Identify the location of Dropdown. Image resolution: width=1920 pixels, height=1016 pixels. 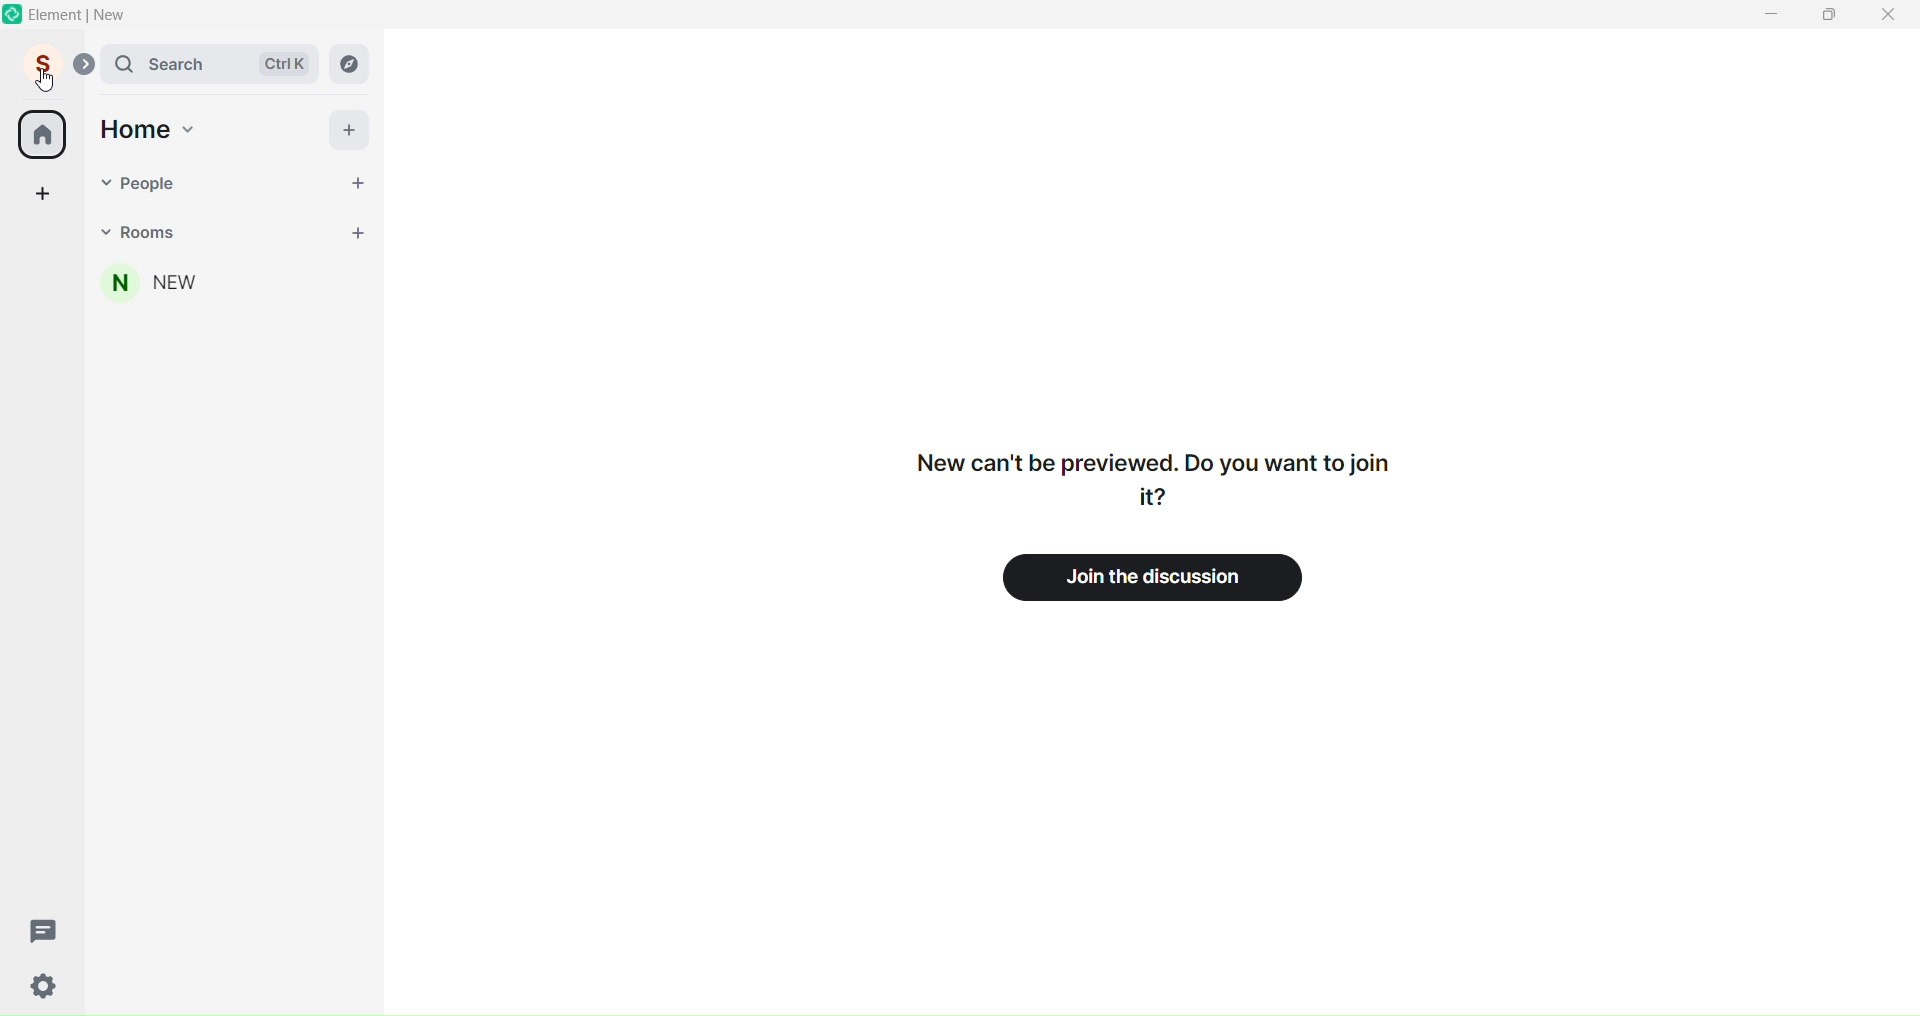
(104, 230).